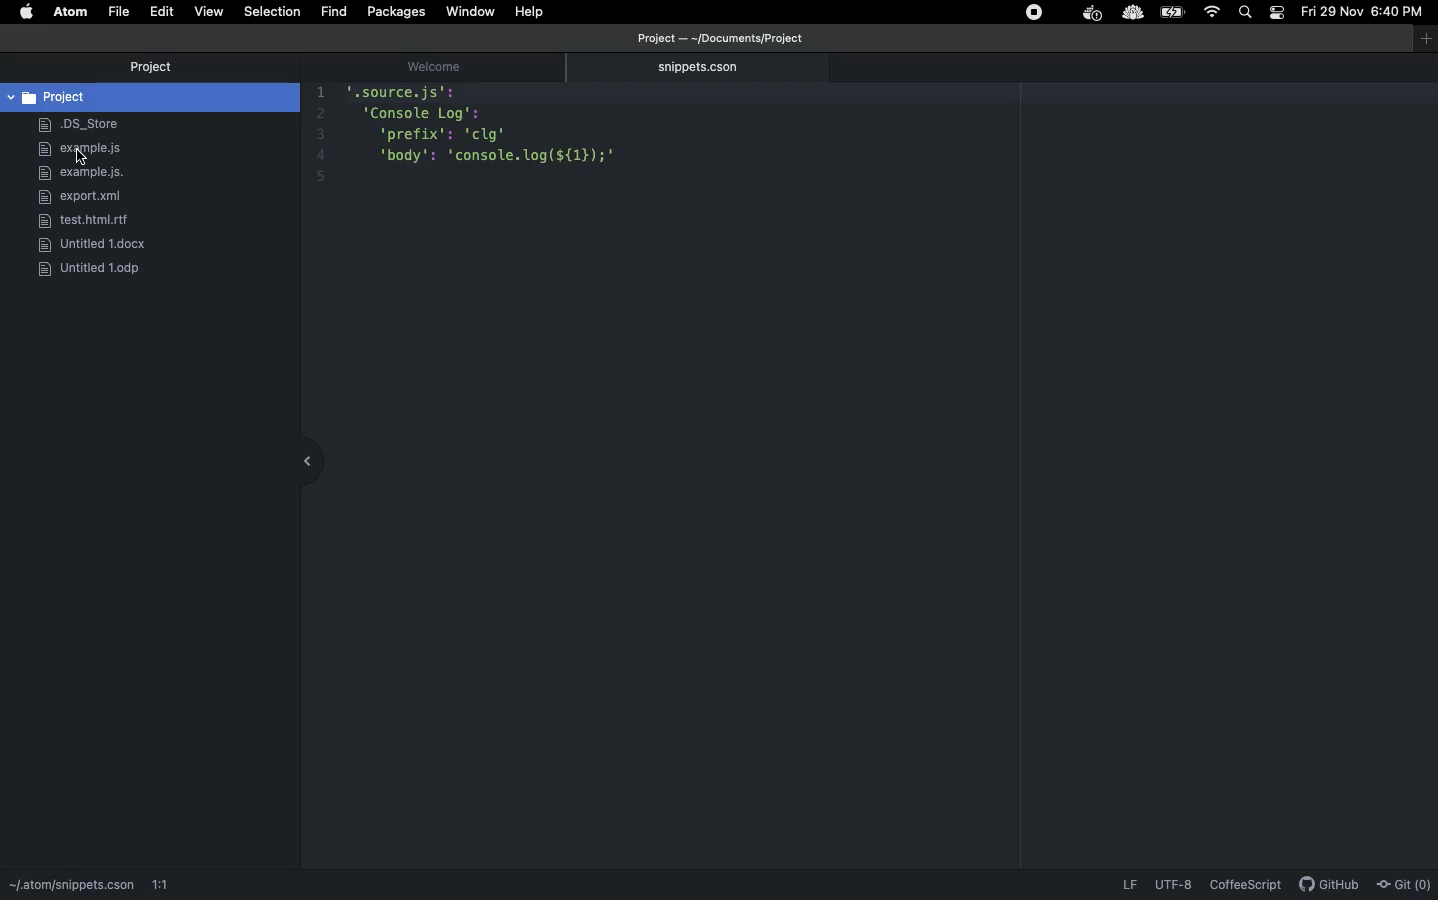 This screenshot has width=1438, height=900. Describe the element at coordinates (716, 68) in the screenshot. I see `snippets.cson` at that location.